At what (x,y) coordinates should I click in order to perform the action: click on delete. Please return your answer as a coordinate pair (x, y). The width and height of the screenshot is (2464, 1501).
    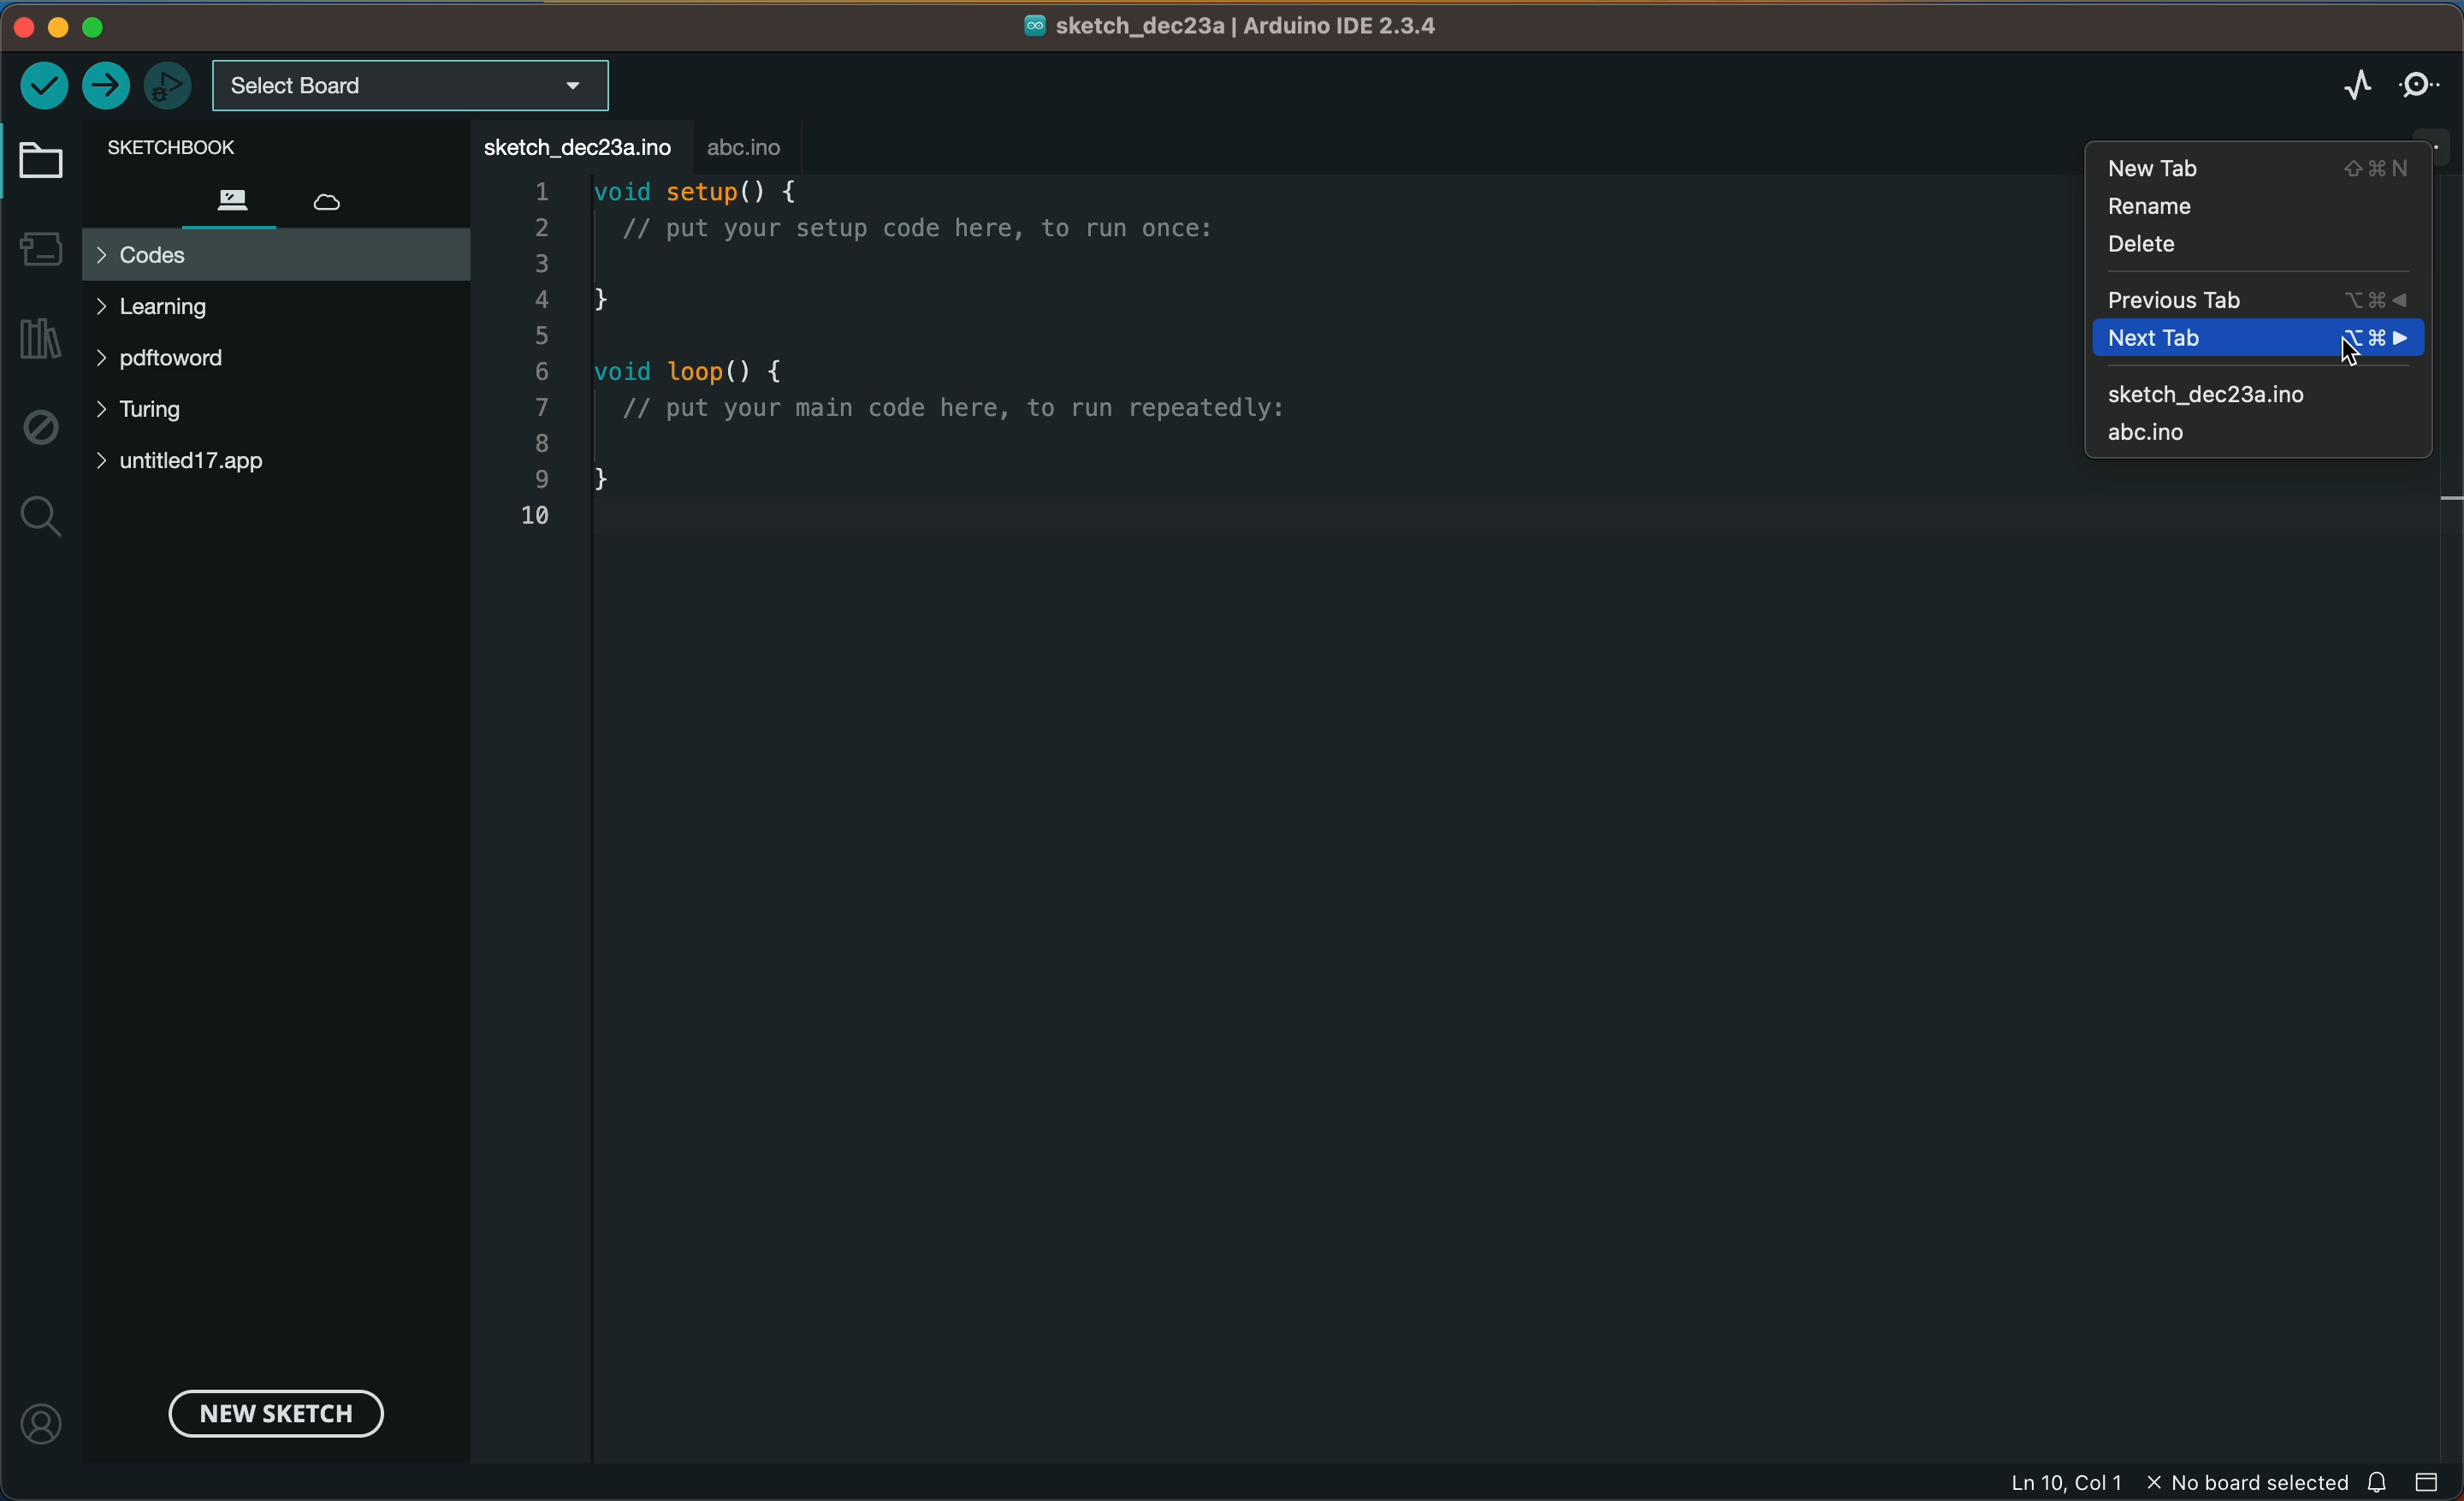
    Looking at the image, I should click on (2260, 244).